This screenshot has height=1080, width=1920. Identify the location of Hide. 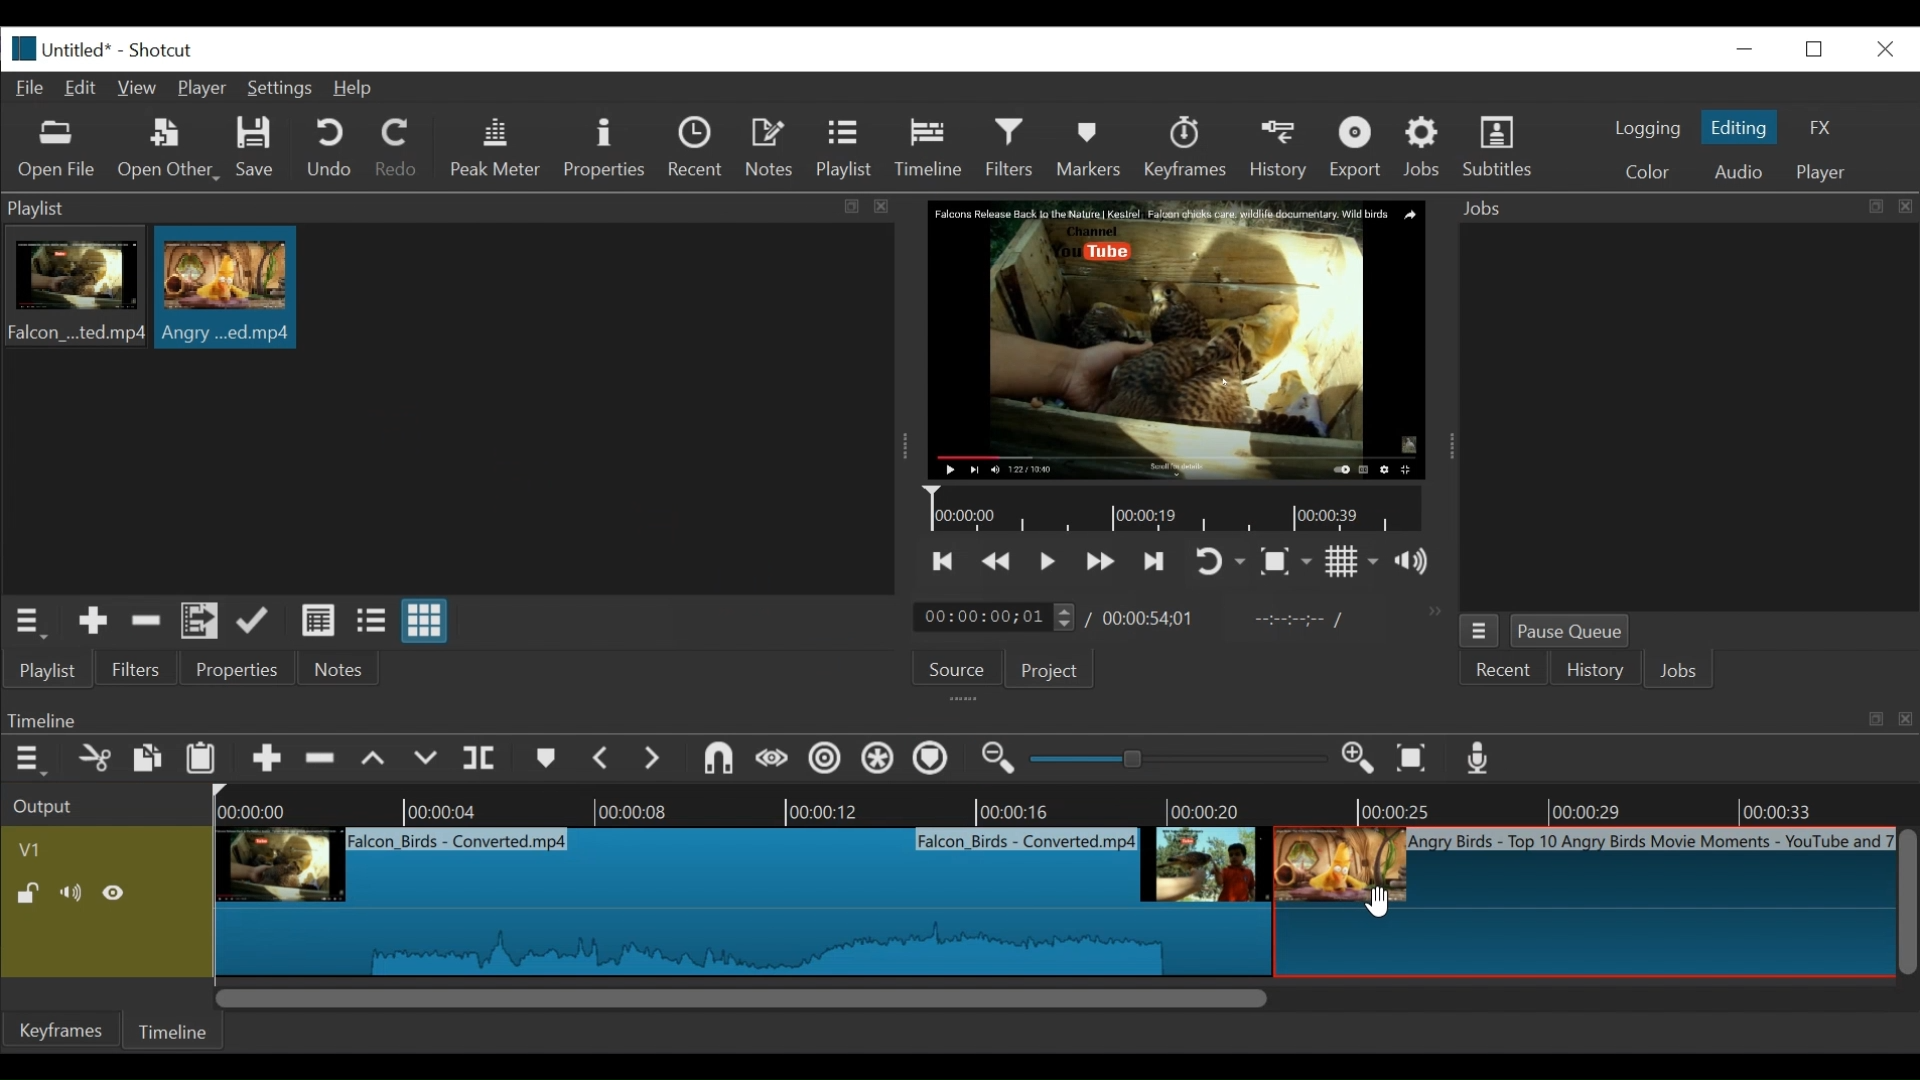
(119, 893).